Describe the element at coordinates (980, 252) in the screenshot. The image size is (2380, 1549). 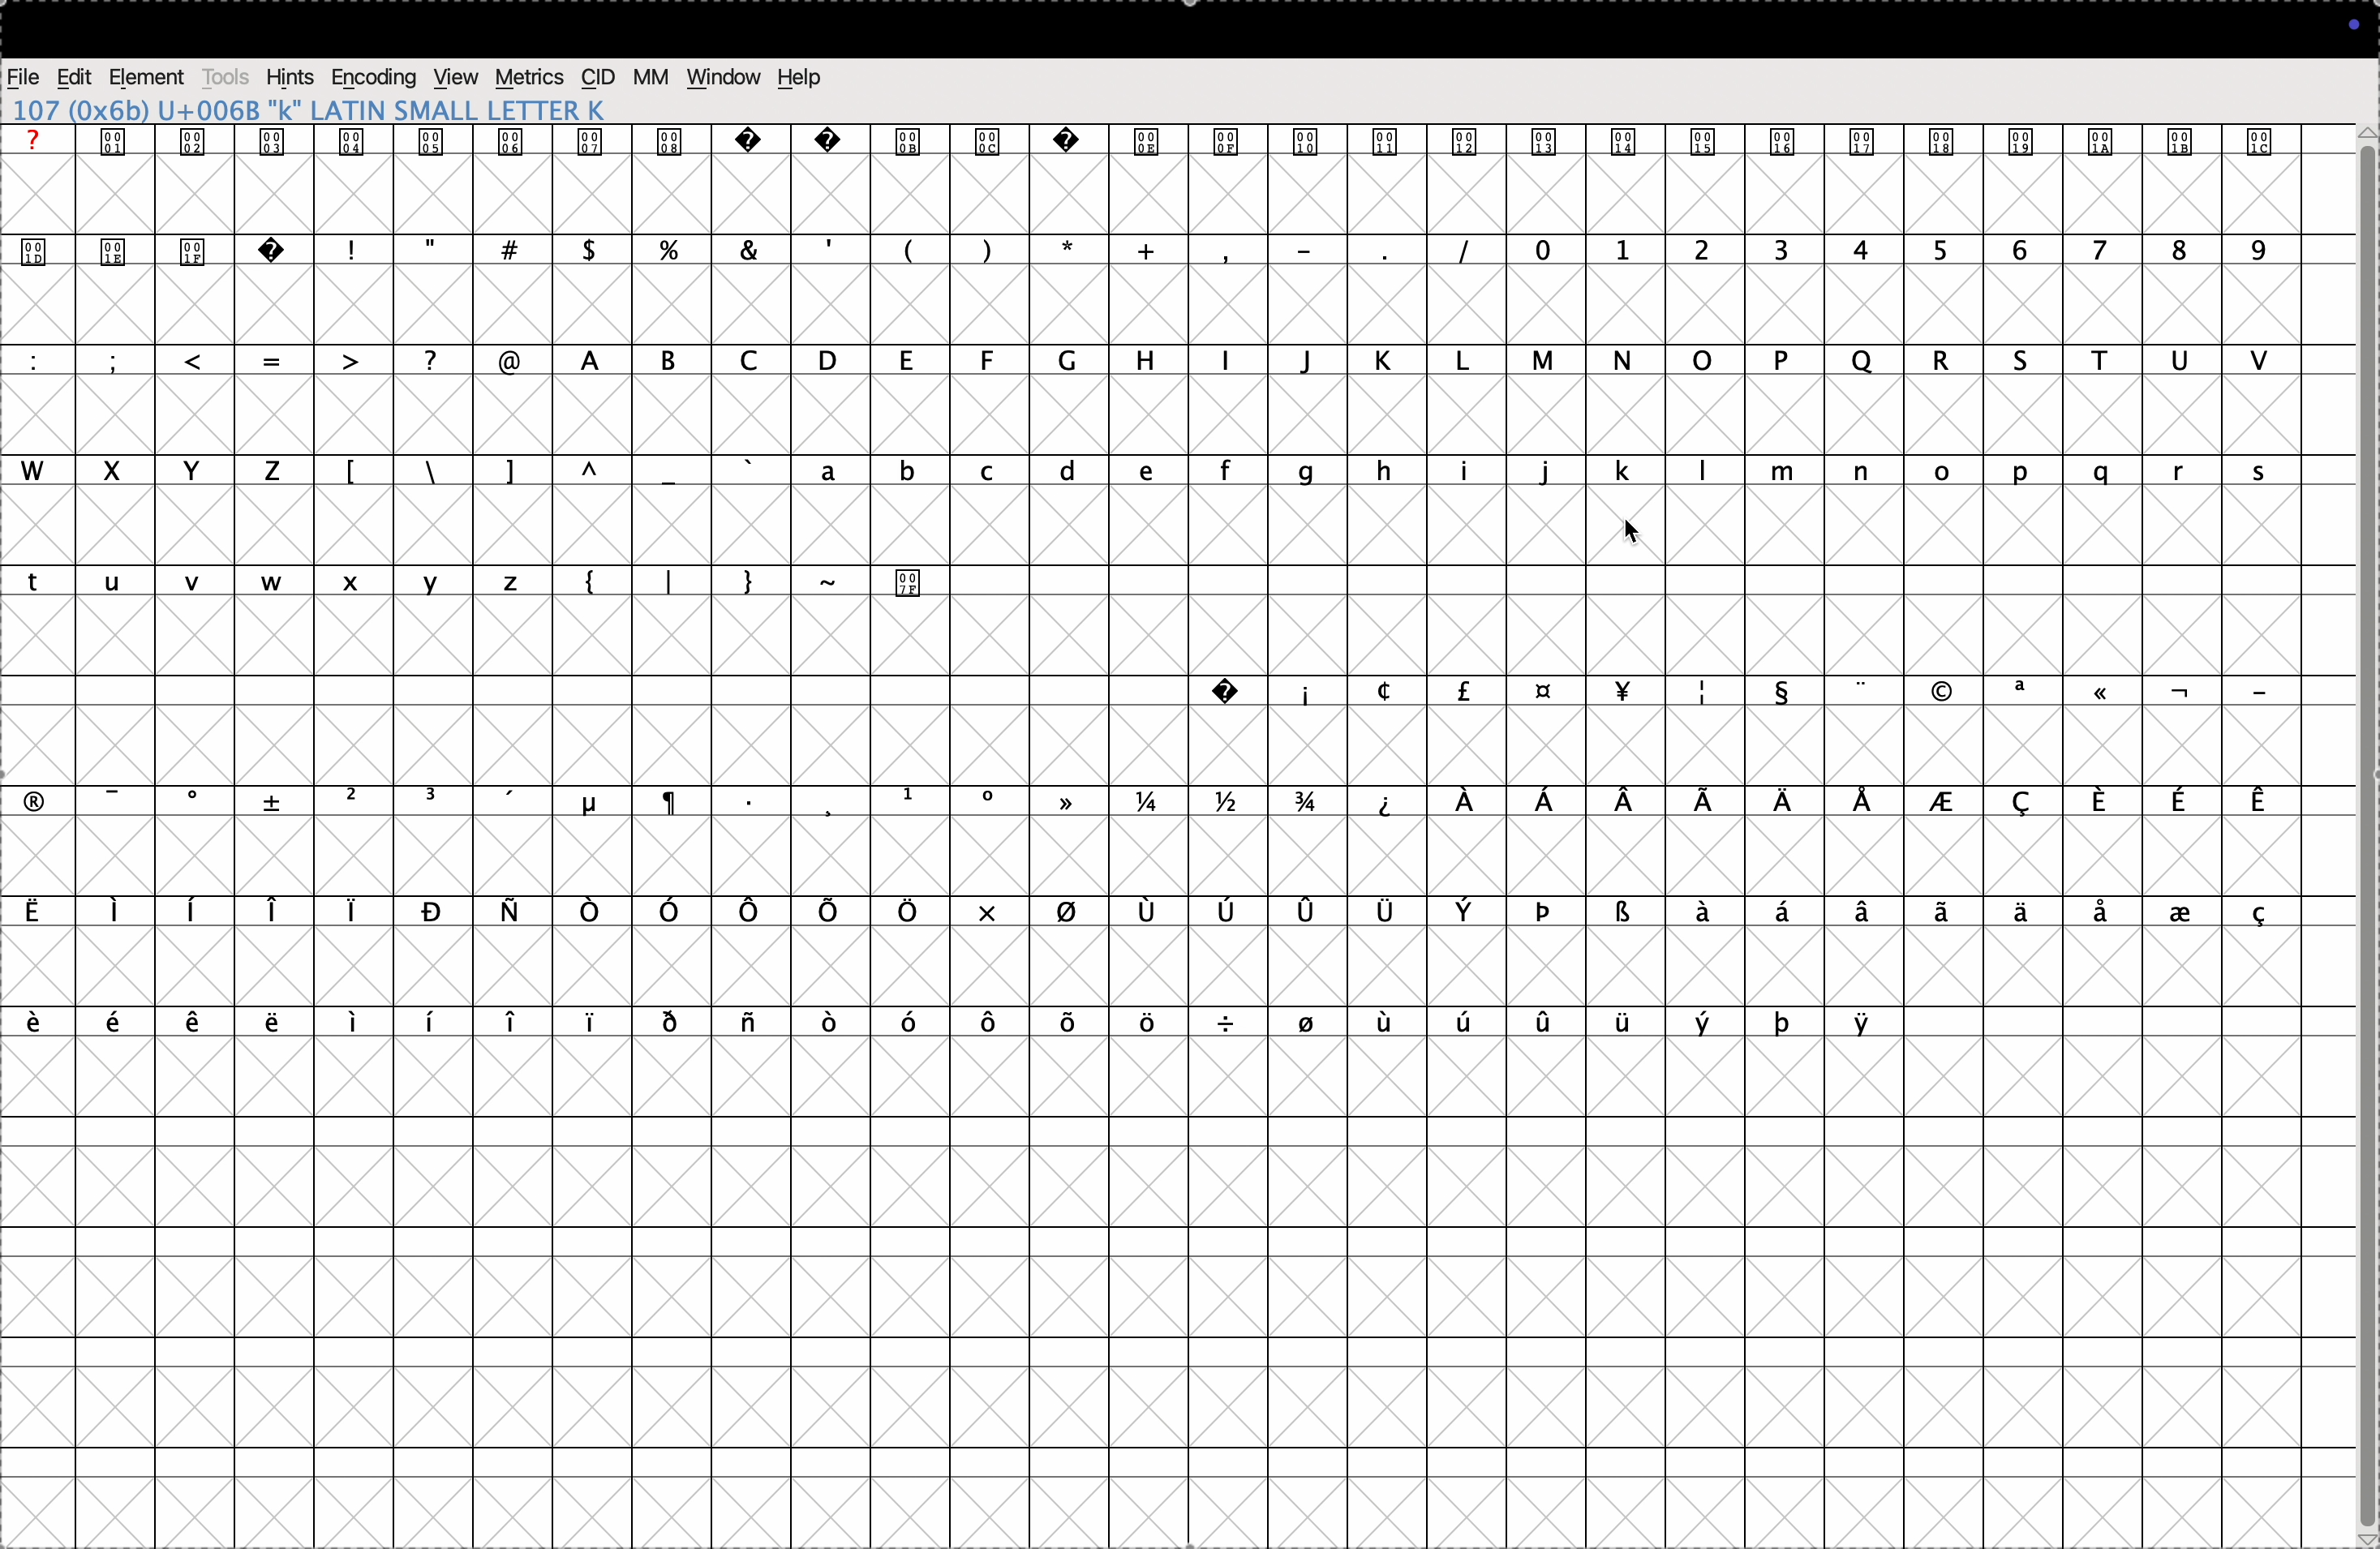
I see `)` at that location.